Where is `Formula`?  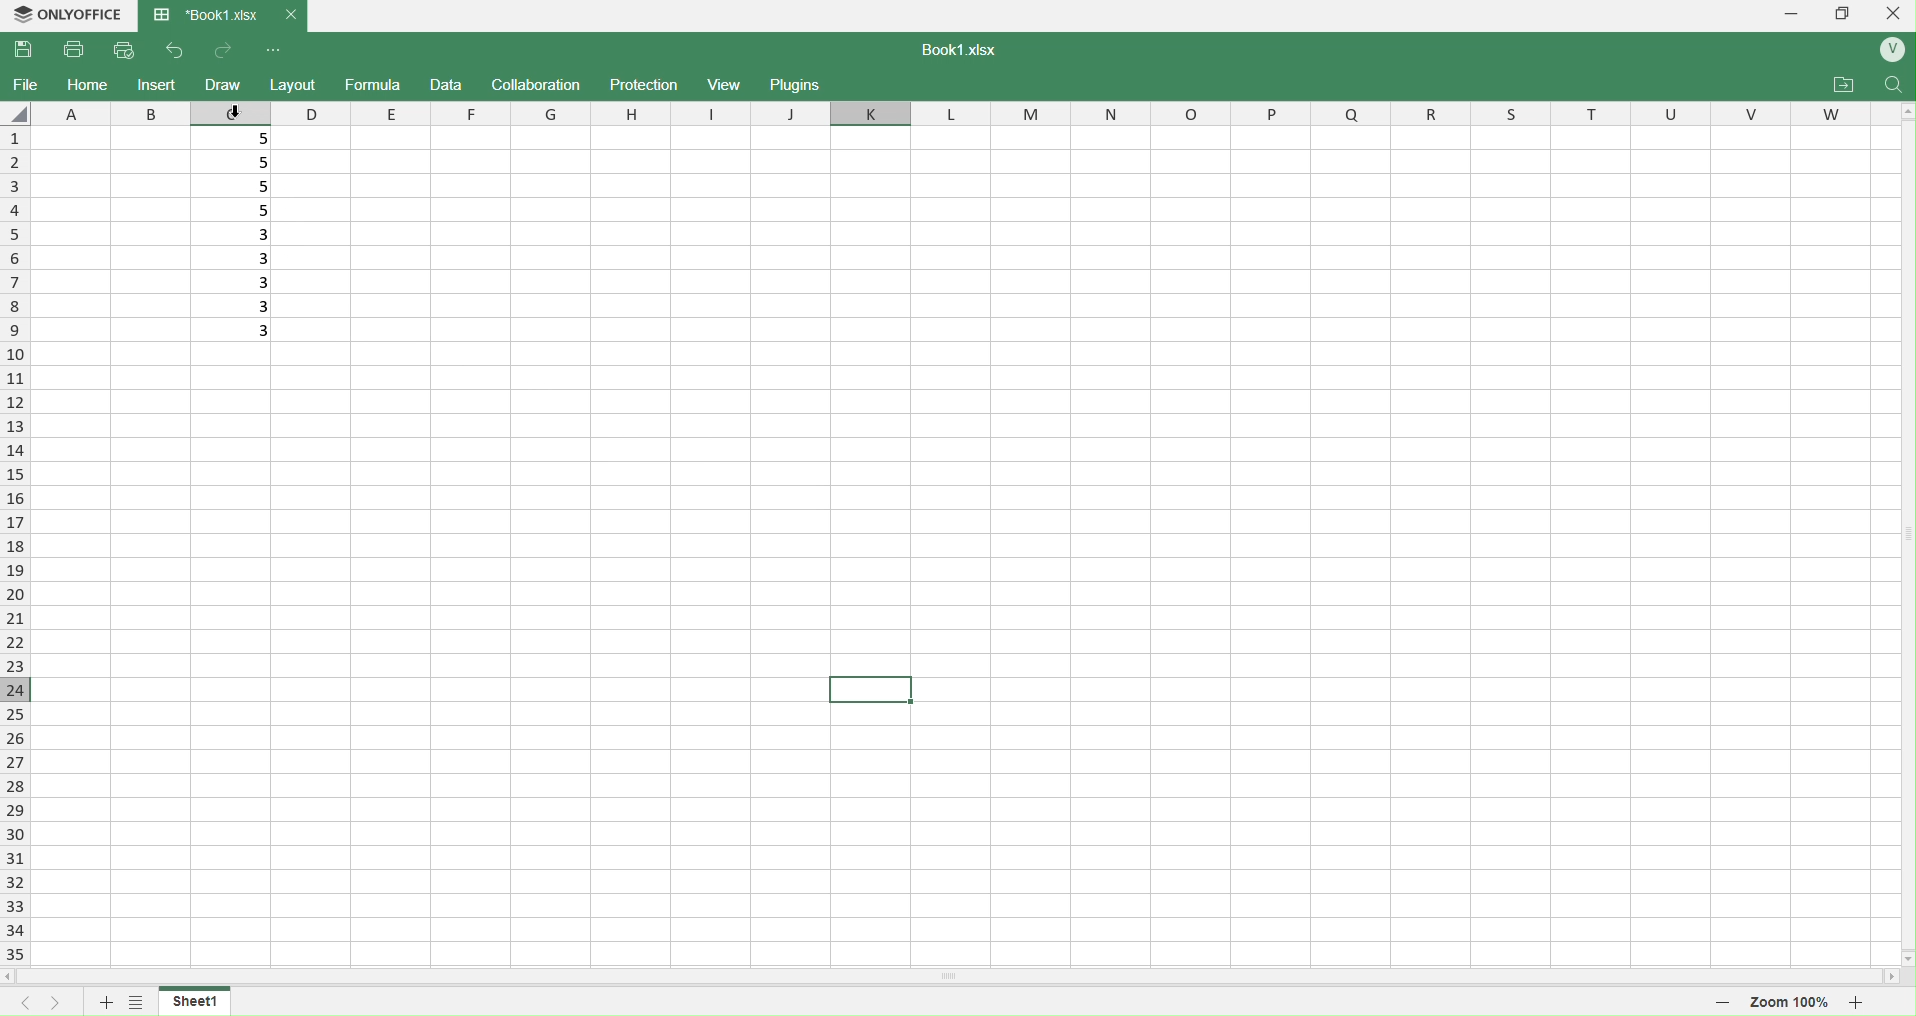
Formula is located at coordinates (373, 83).